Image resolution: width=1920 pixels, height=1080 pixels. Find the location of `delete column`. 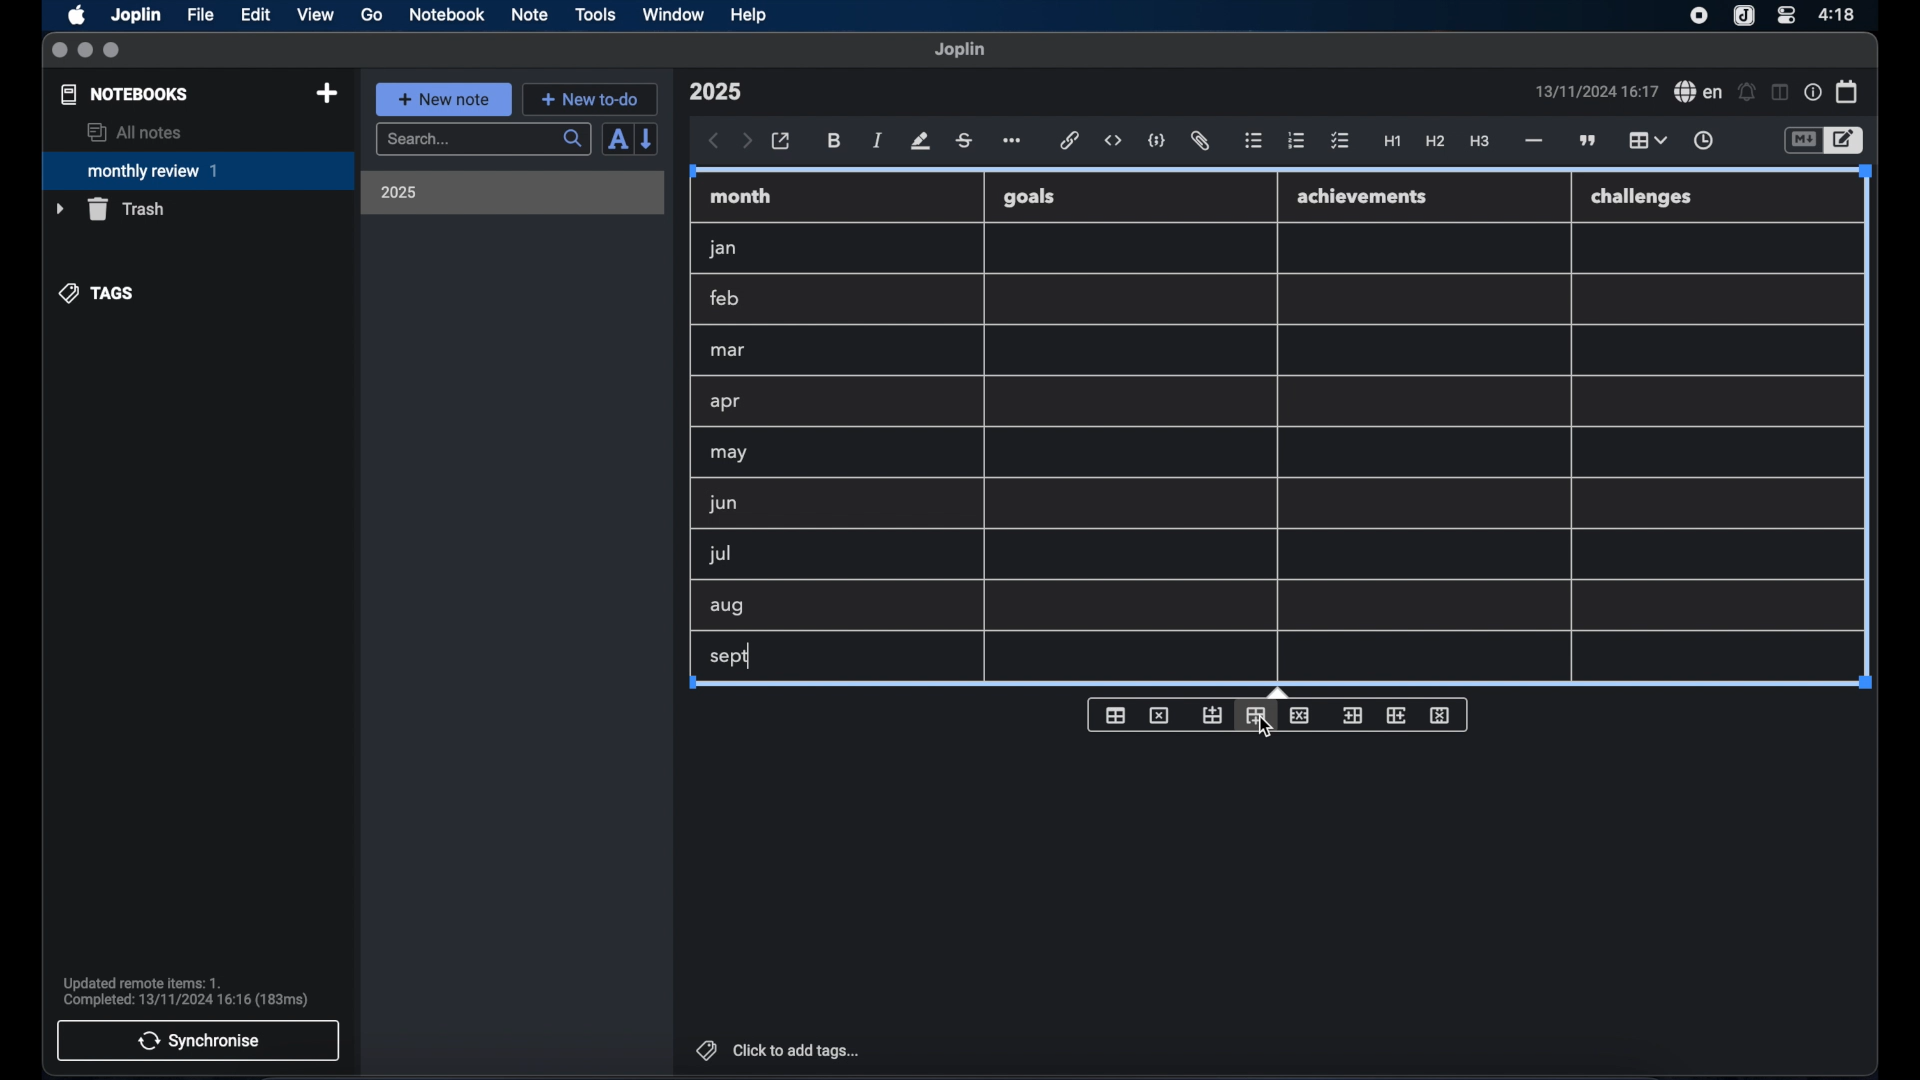

delete column is located at coordinates (1441, 716).